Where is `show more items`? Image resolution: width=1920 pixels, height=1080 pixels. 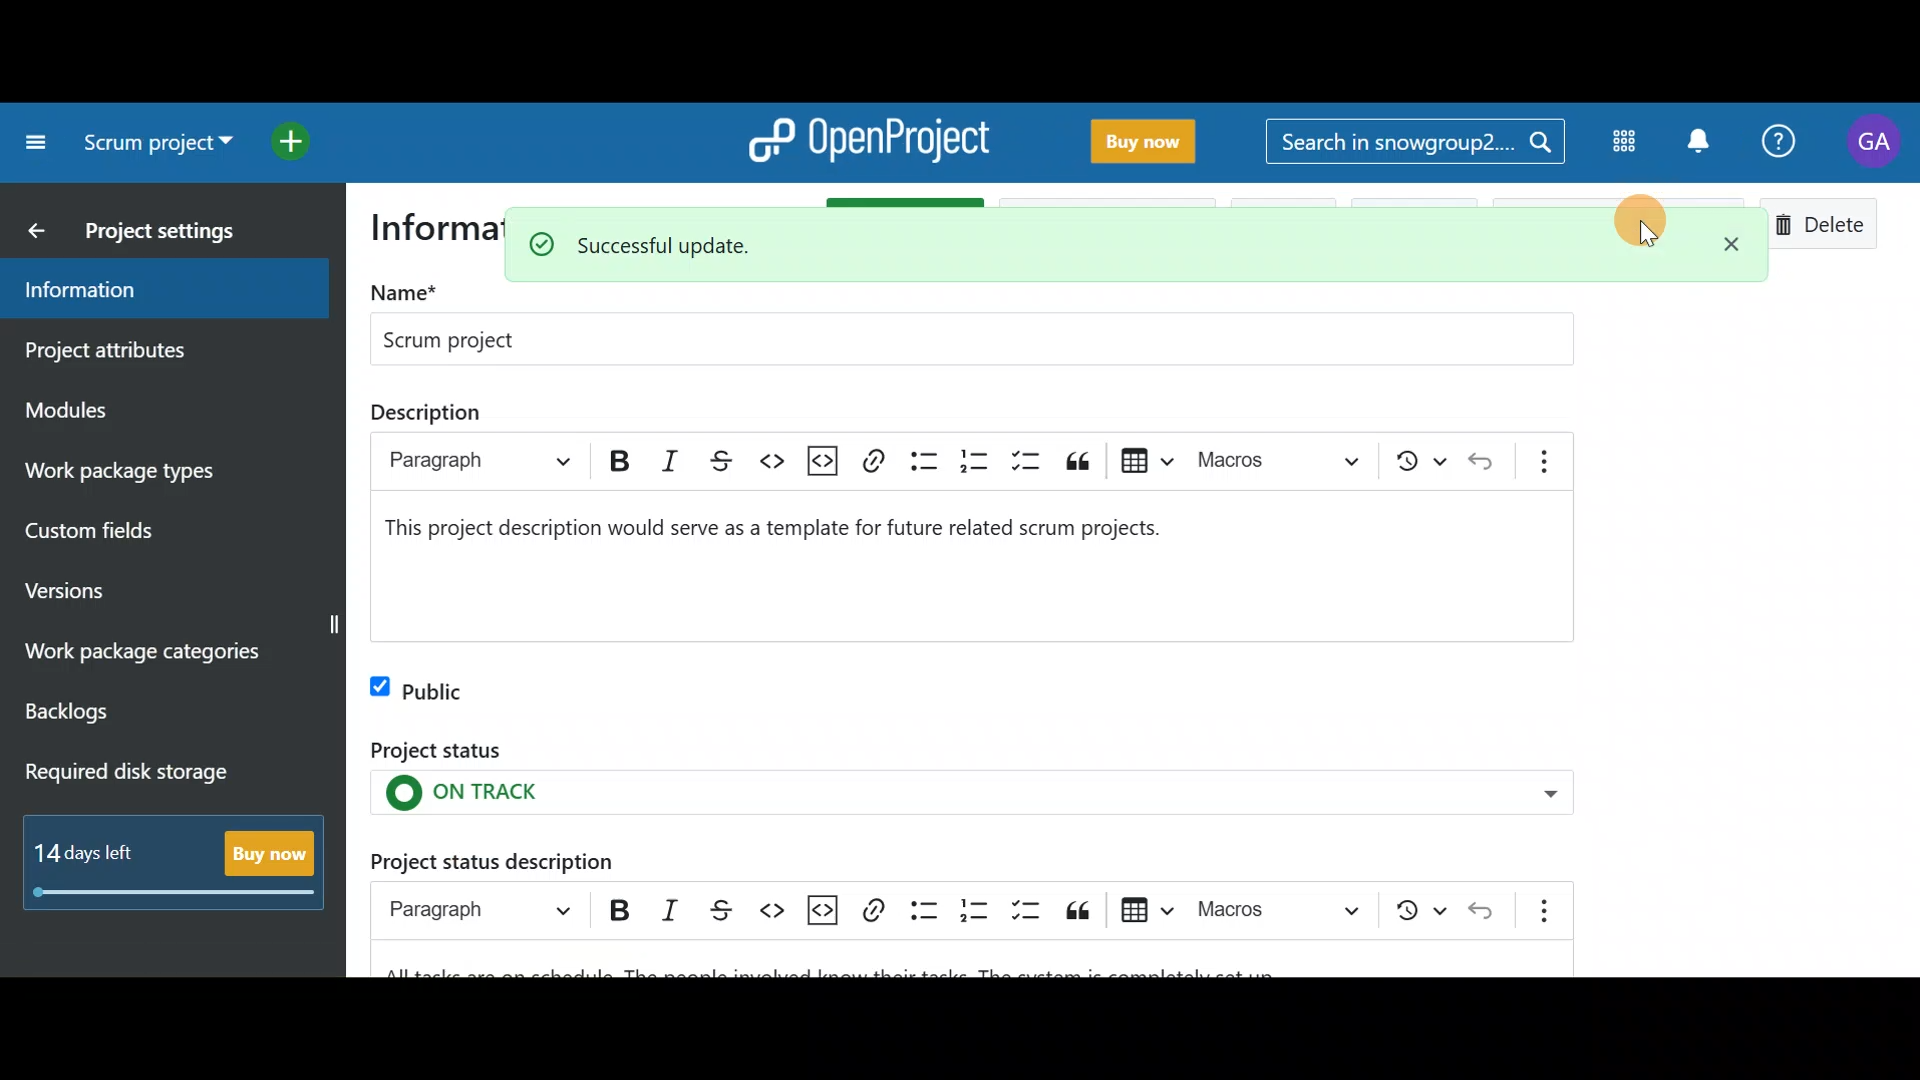
show more items is located at coordinates (1545, 461).